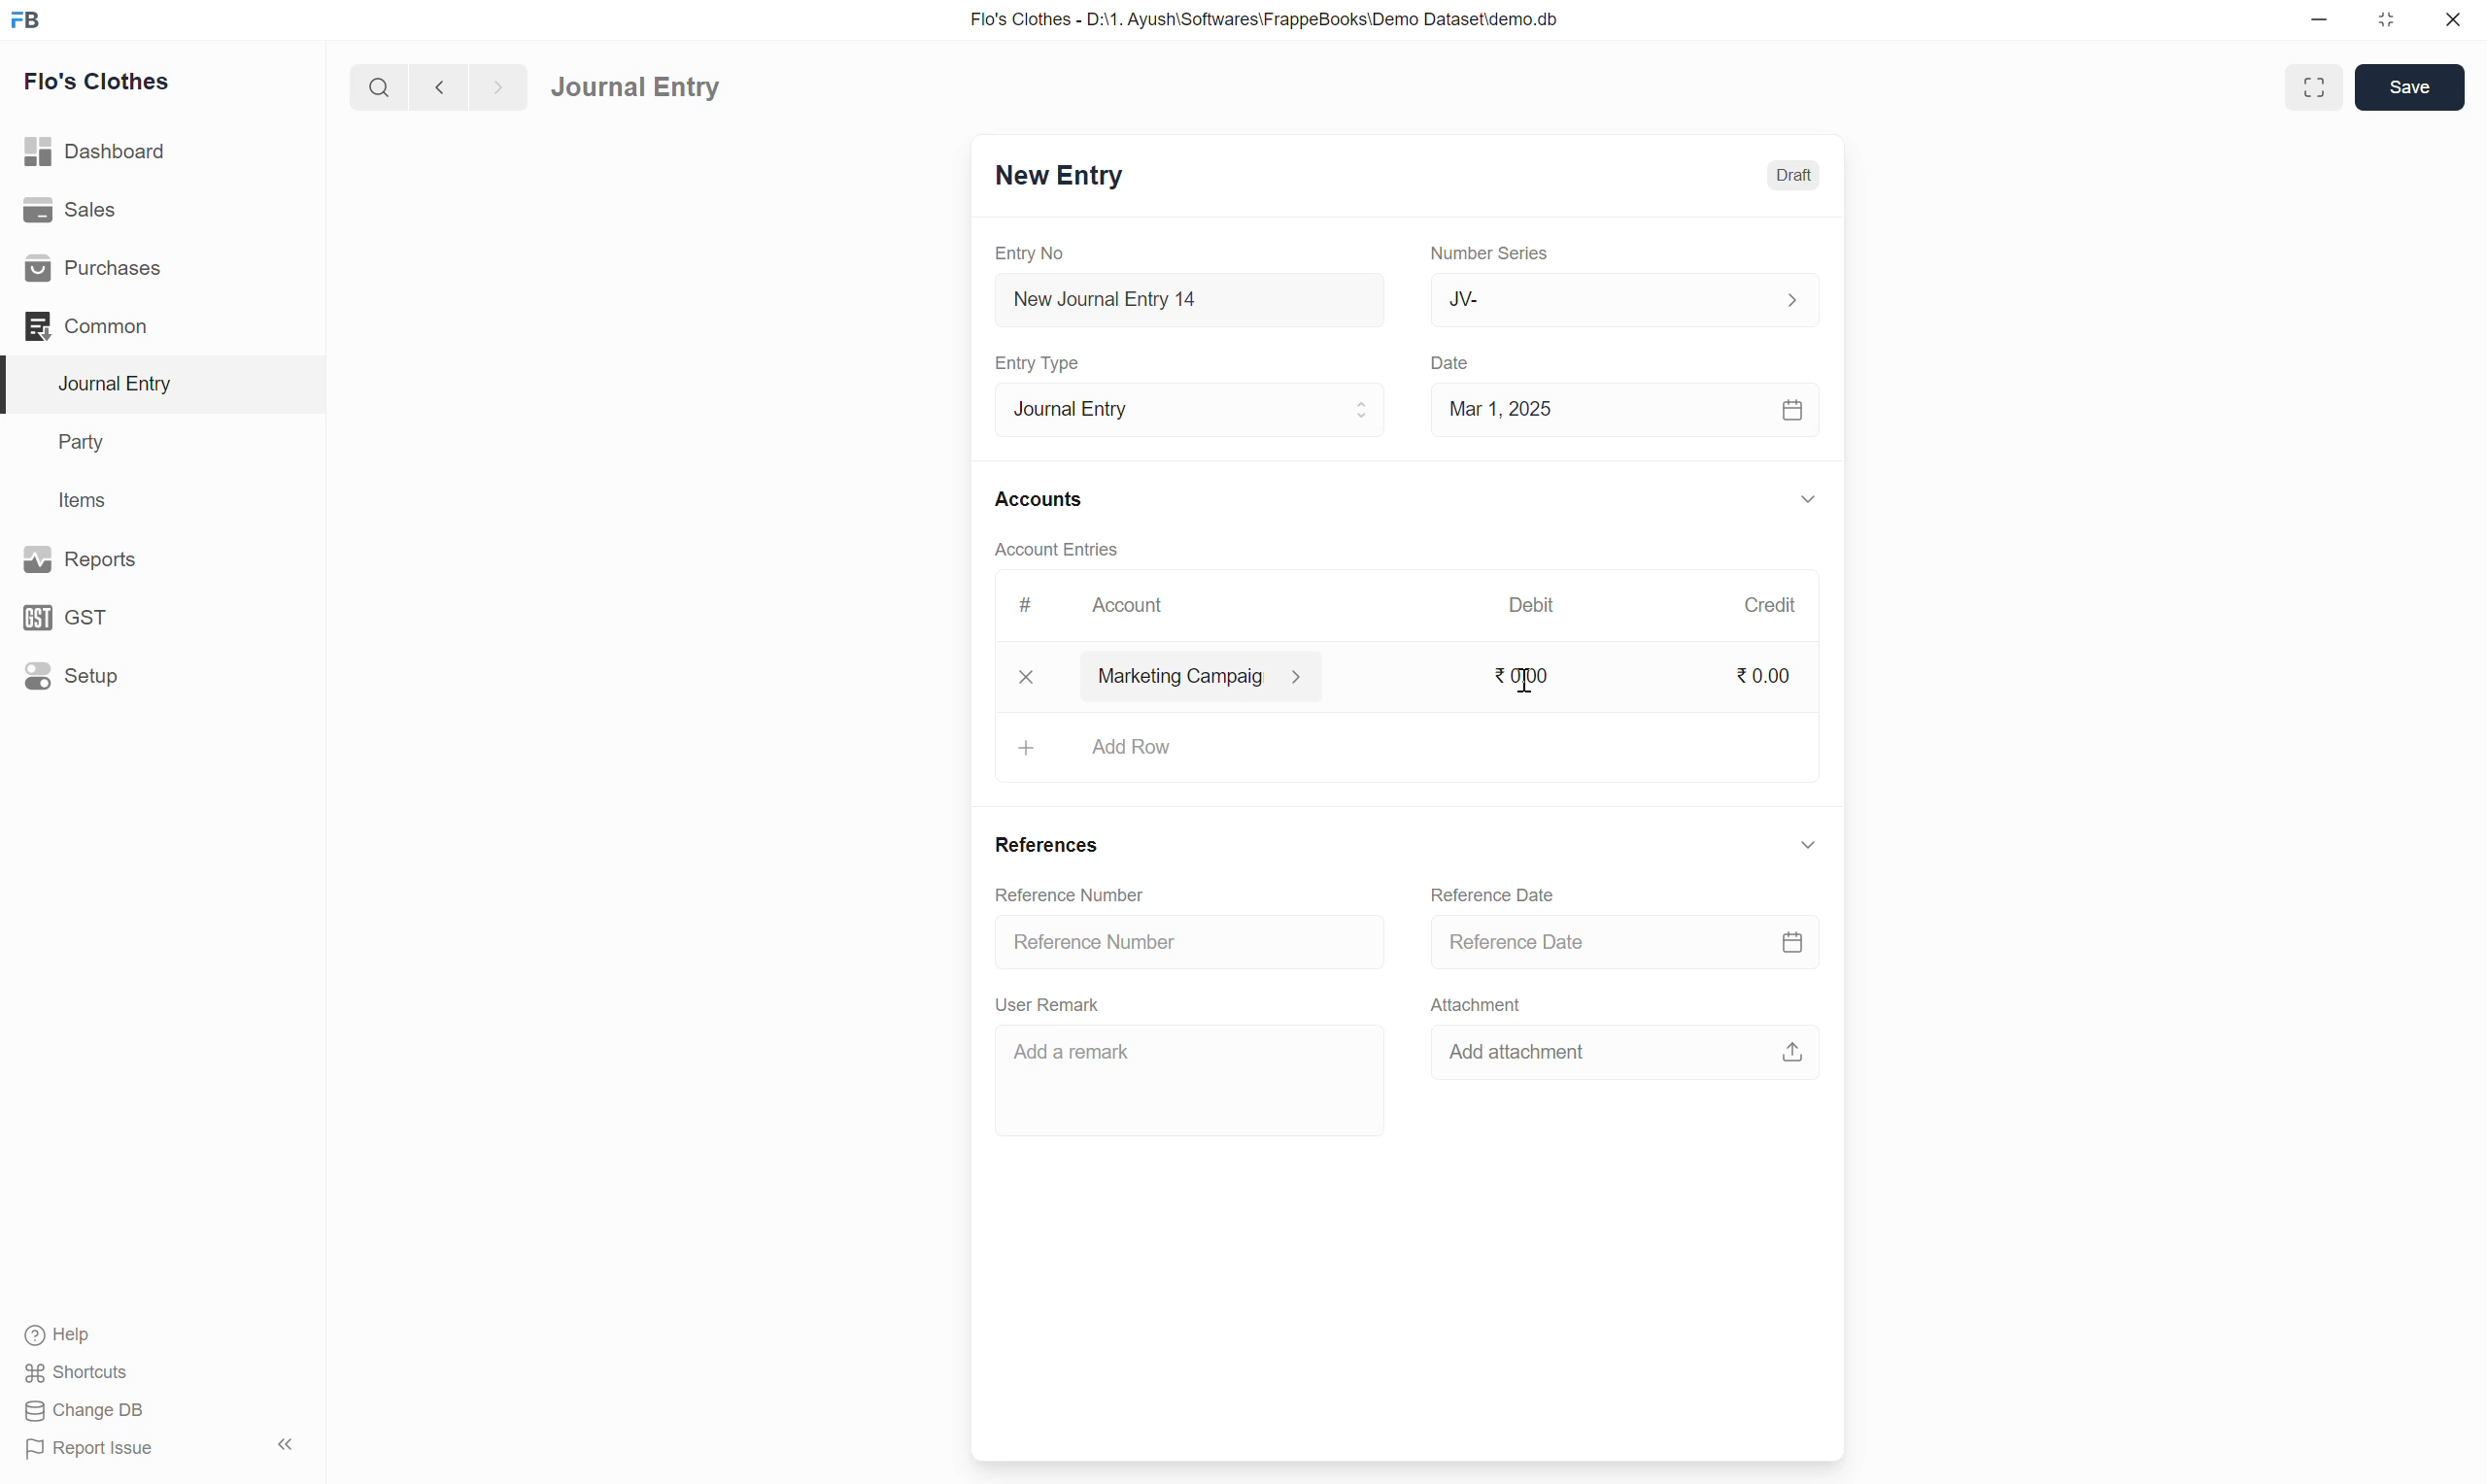 This screenshot has height=1484, width=2487. I want to click on add row, so click(1137, 746).